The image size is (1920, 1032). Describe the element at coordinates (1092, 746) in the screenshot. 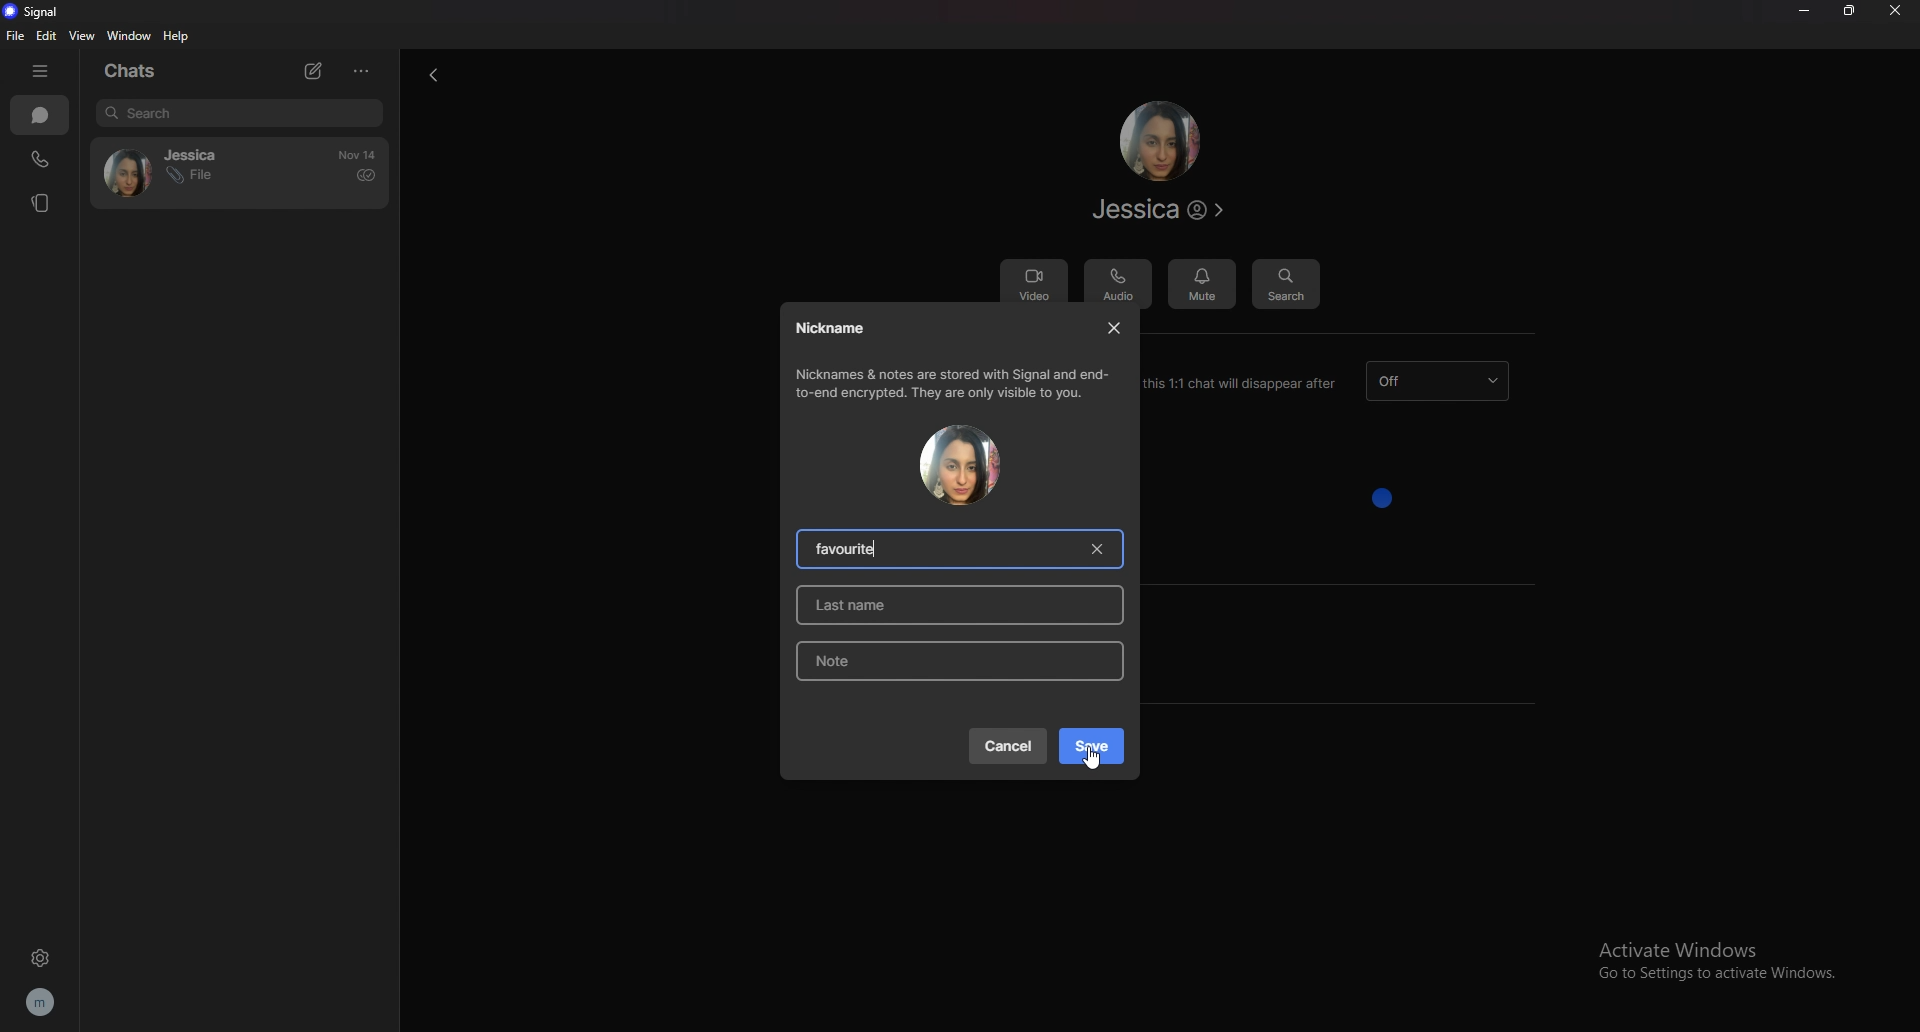

I see `save` at that location.